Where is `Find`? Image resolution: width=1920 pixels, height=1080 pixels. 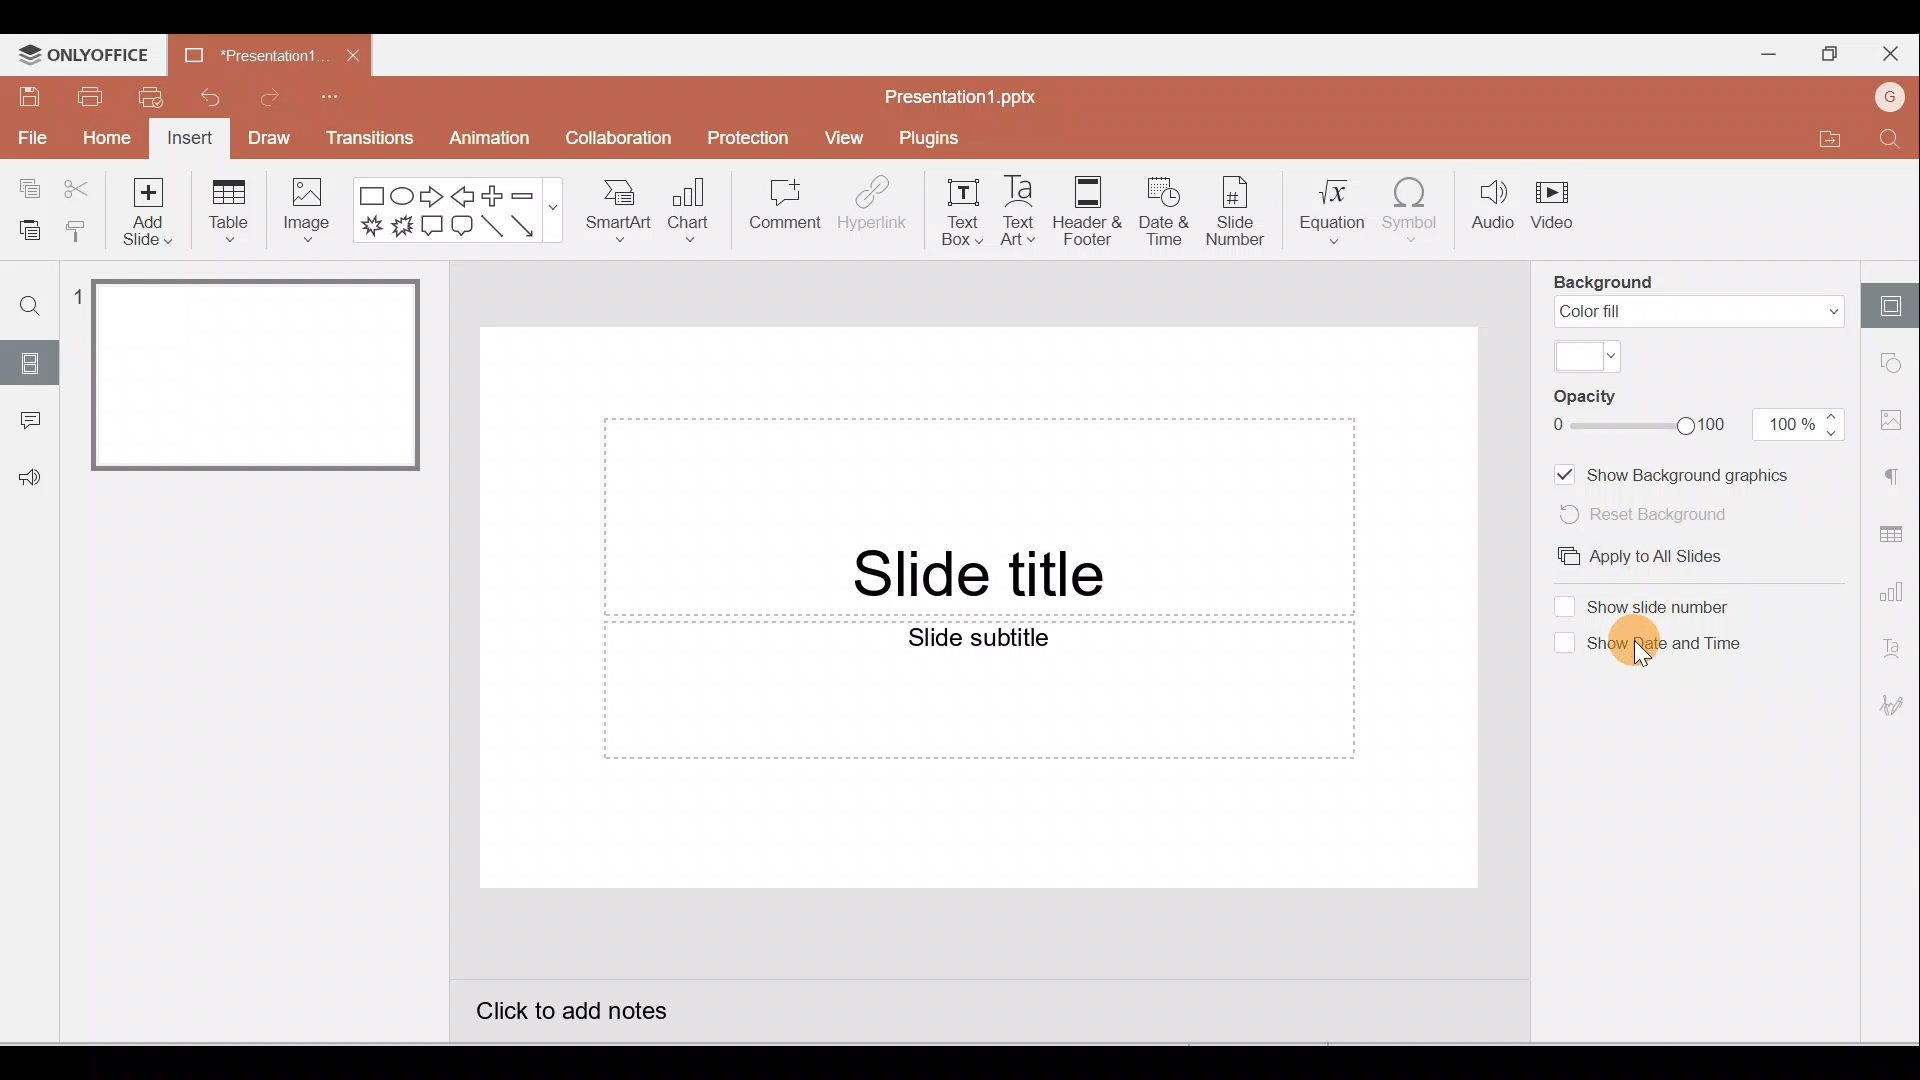 Find is located at coordinates (1892, 142).